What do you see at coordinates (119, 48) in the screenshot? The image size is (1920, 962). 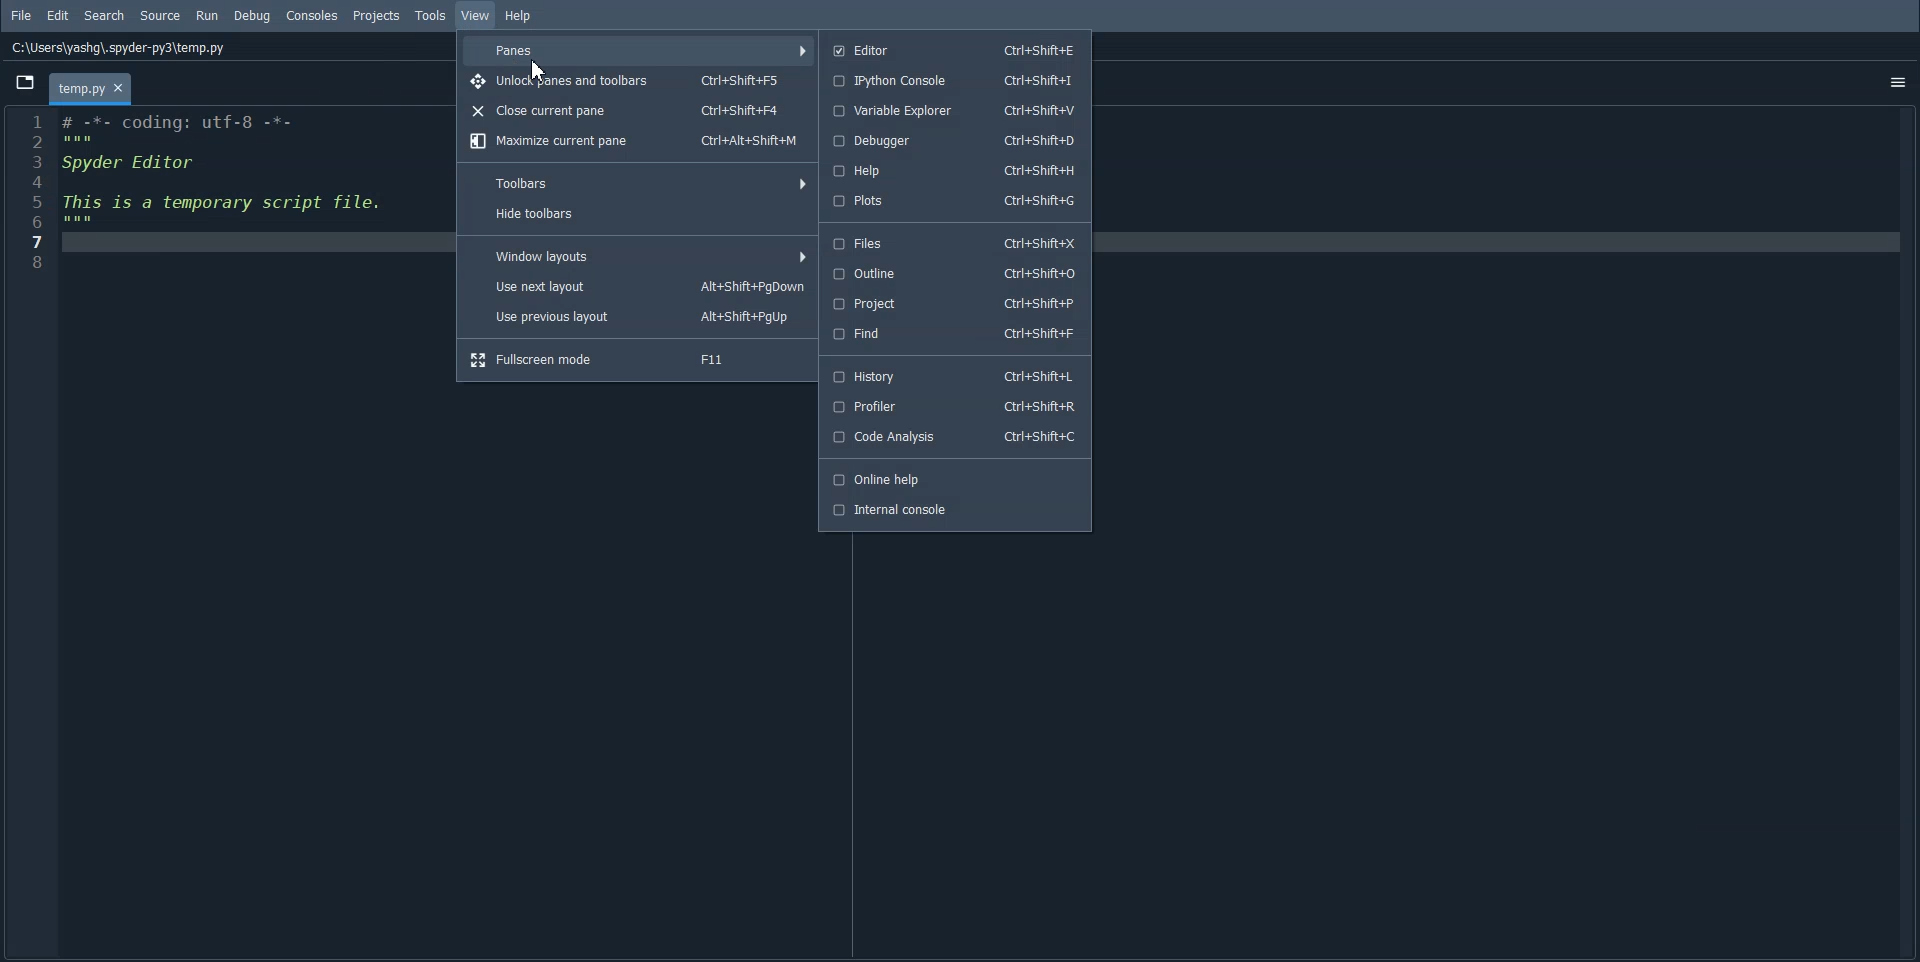 I see `File path address` at bounding box center [119, 48].